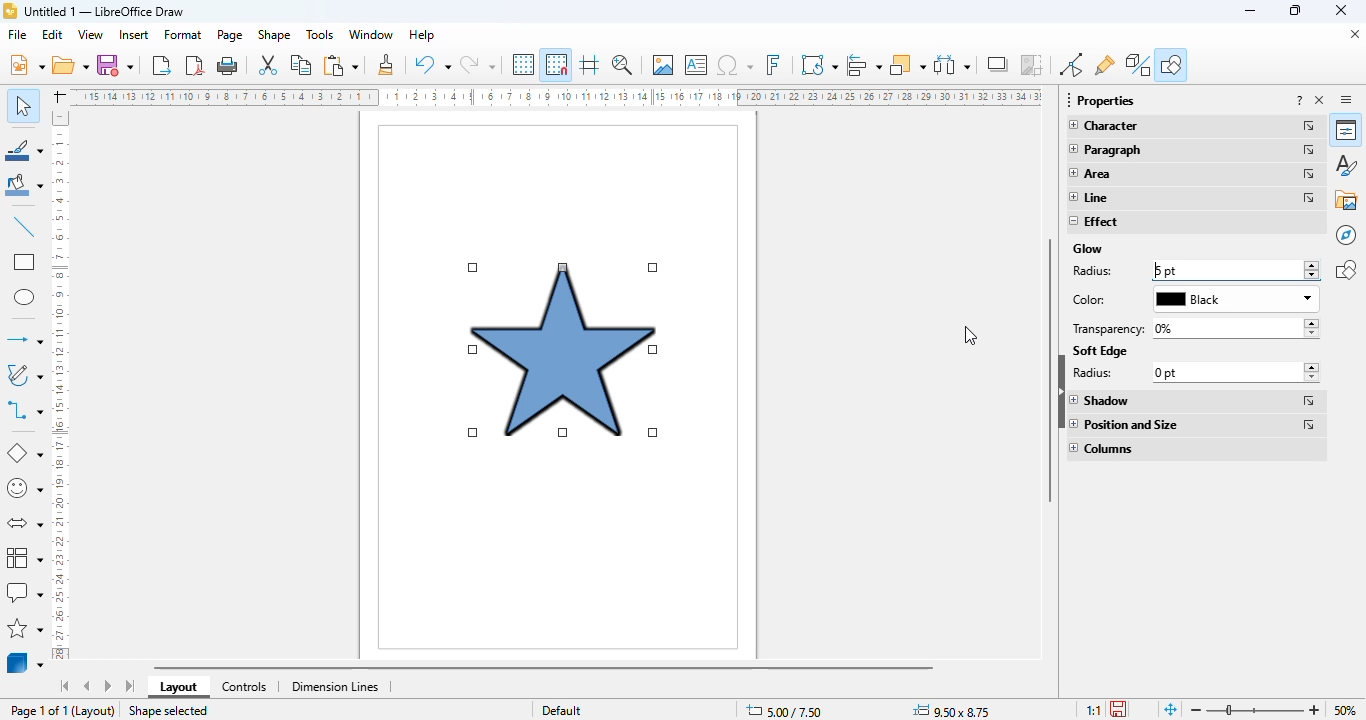 The height and width of the screenshot is (720, 1366). I want to click on soft edge, so click(1100, 351).